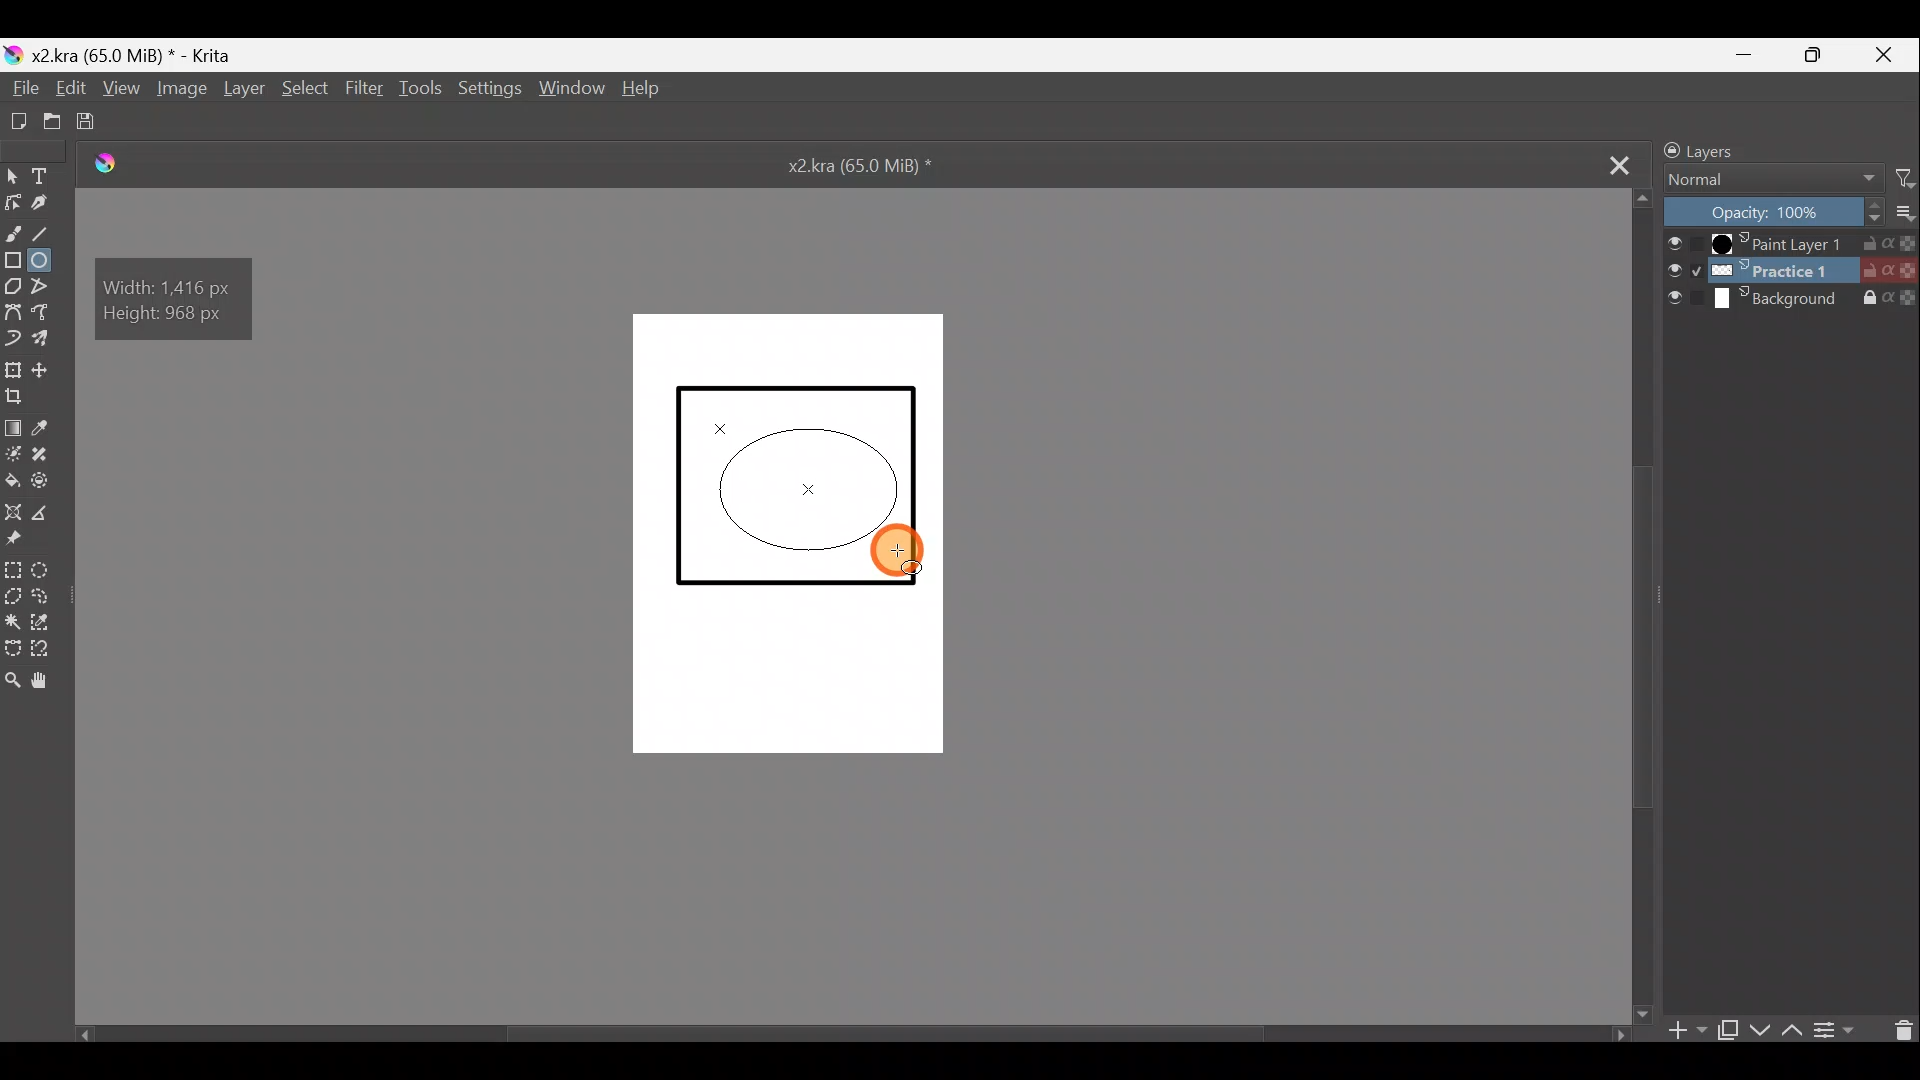 The width and height of the screenshot is (1920, 1080). I want to click on Scroll bar, so click(1645, 605).